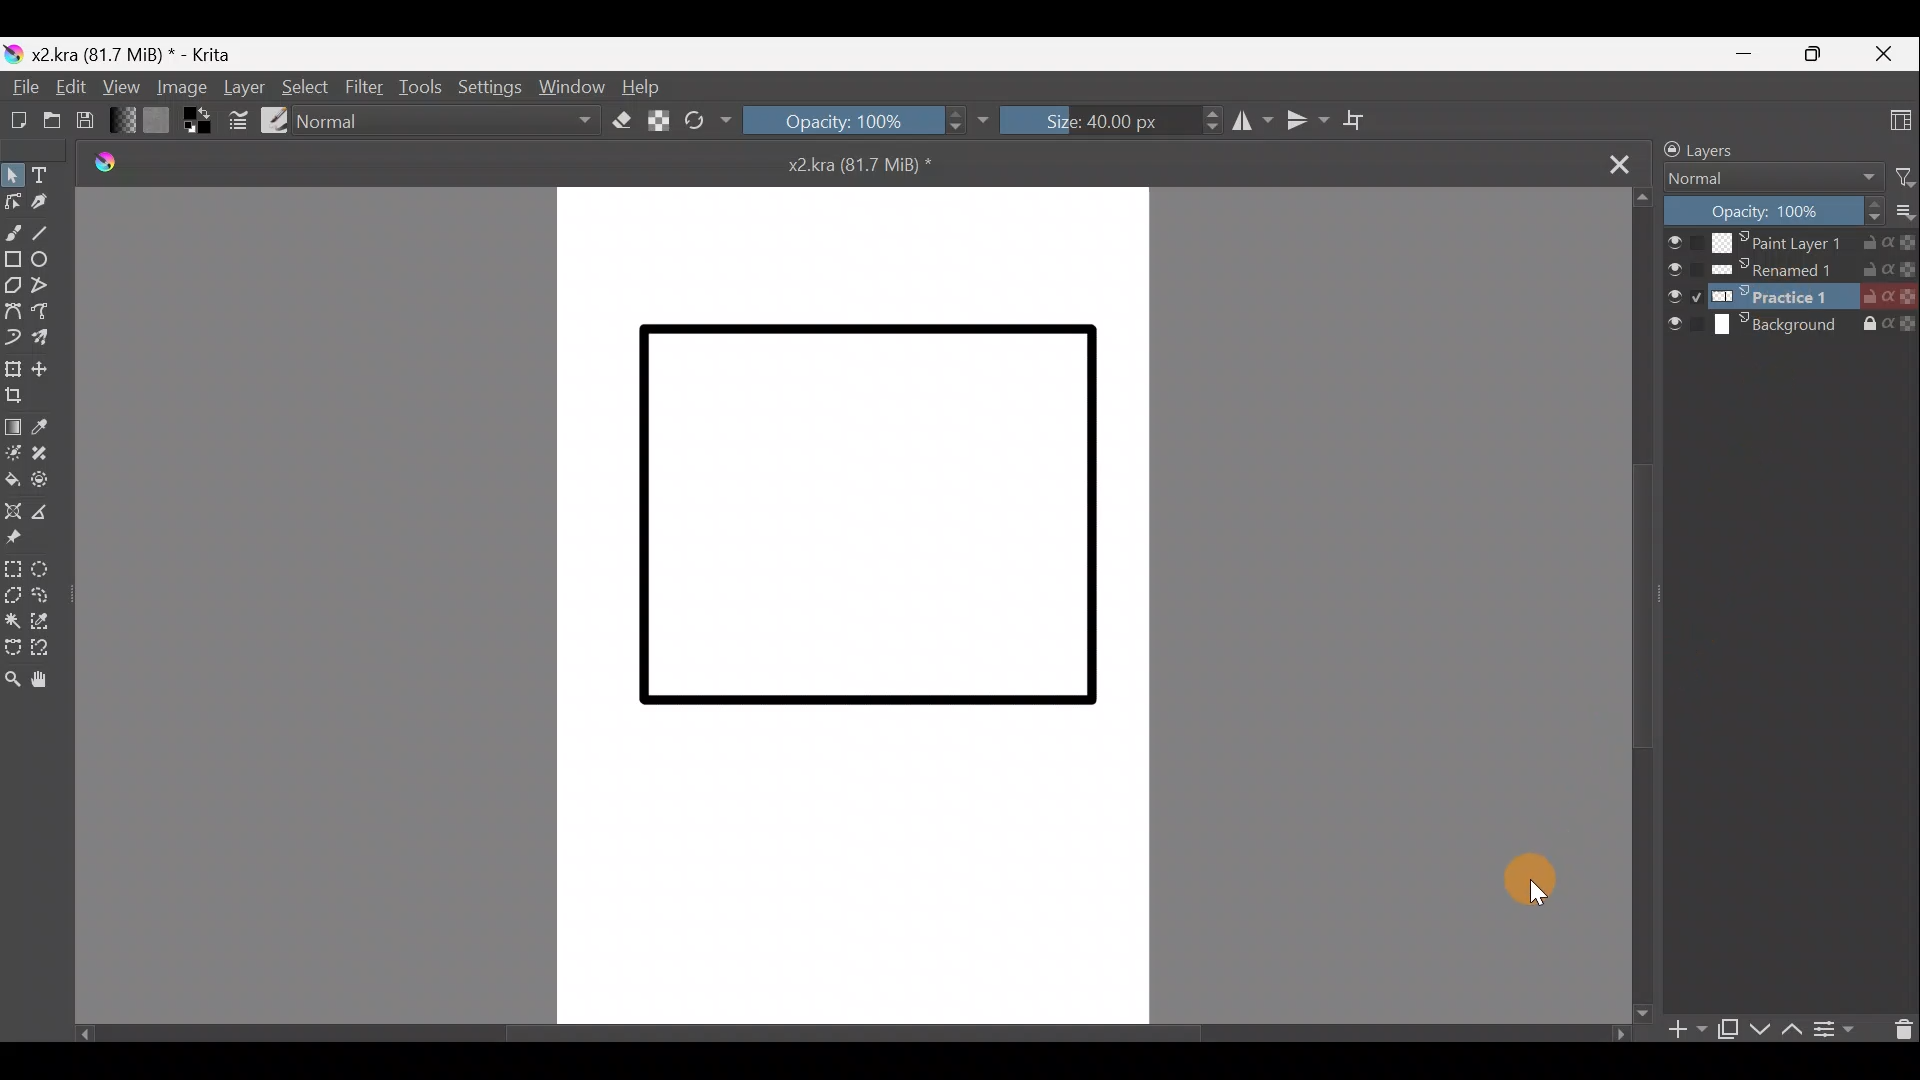 This screenshot has width=1920, height=1080. I want to click on Assistant tool, so click(14, 514).